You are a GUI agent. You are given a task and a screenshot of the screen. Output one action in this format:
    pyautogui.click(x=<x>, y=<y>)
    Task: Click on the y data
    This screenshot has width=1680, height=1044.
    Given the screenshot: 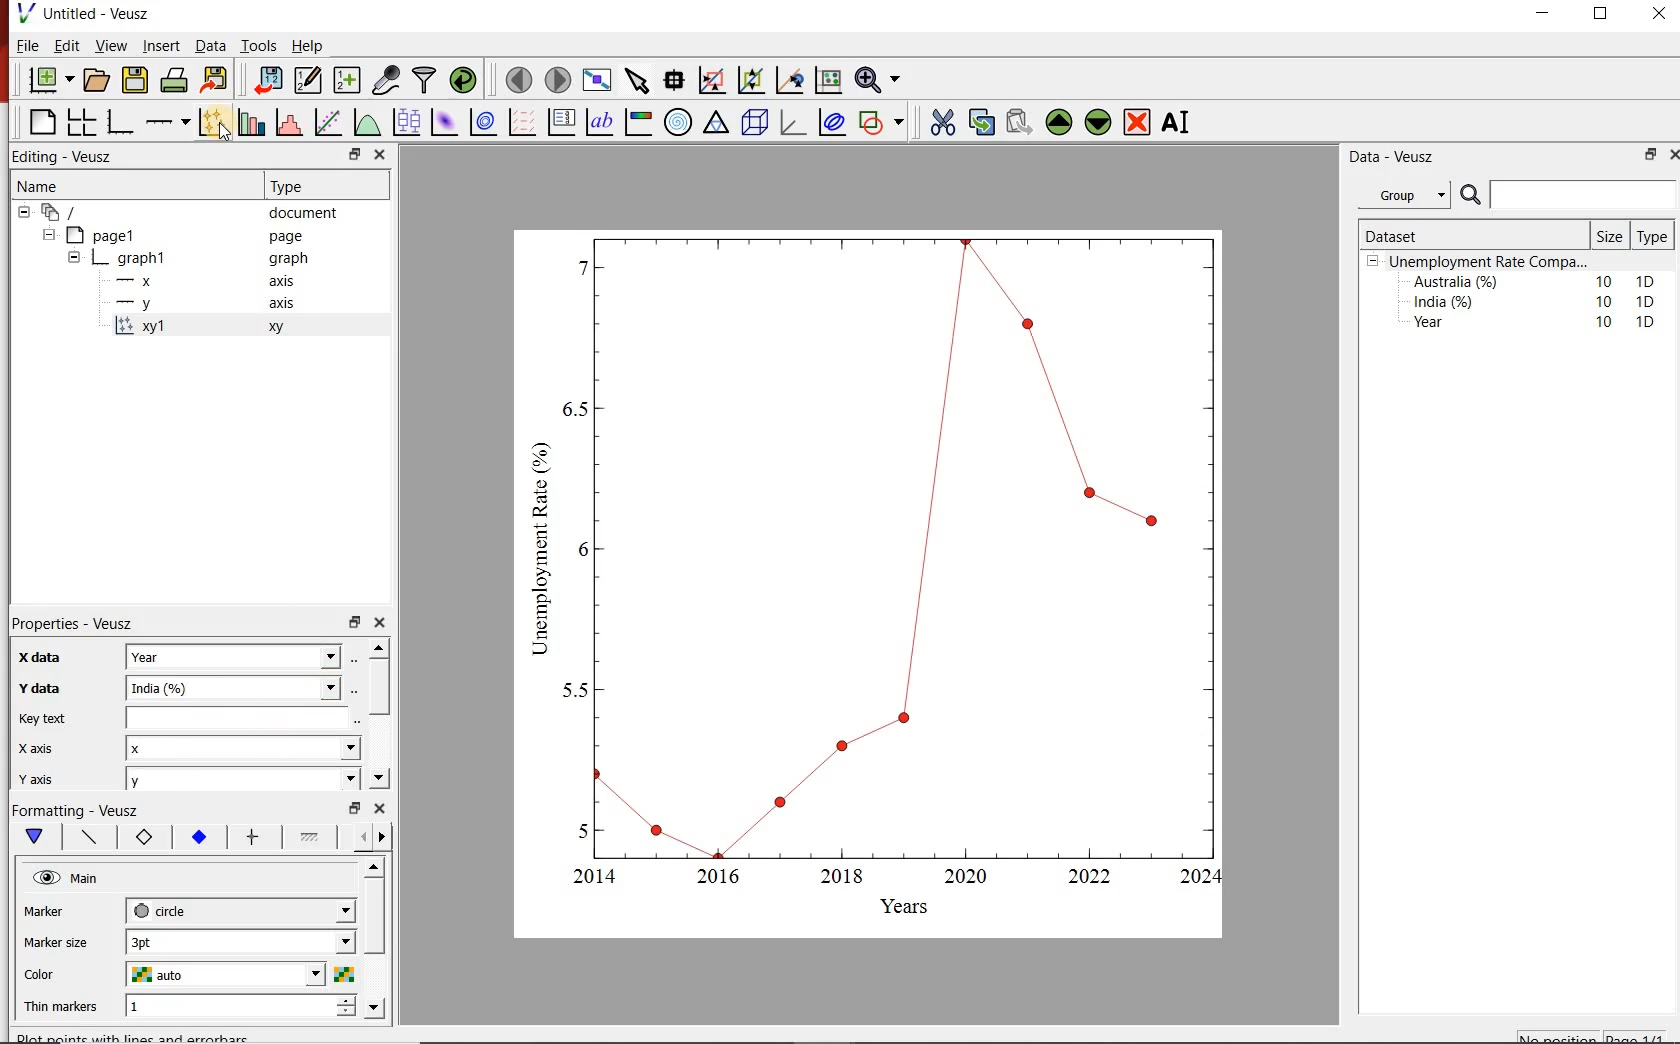 What is the action you would take?
    pyautogui.click(x=43, y=688)
    